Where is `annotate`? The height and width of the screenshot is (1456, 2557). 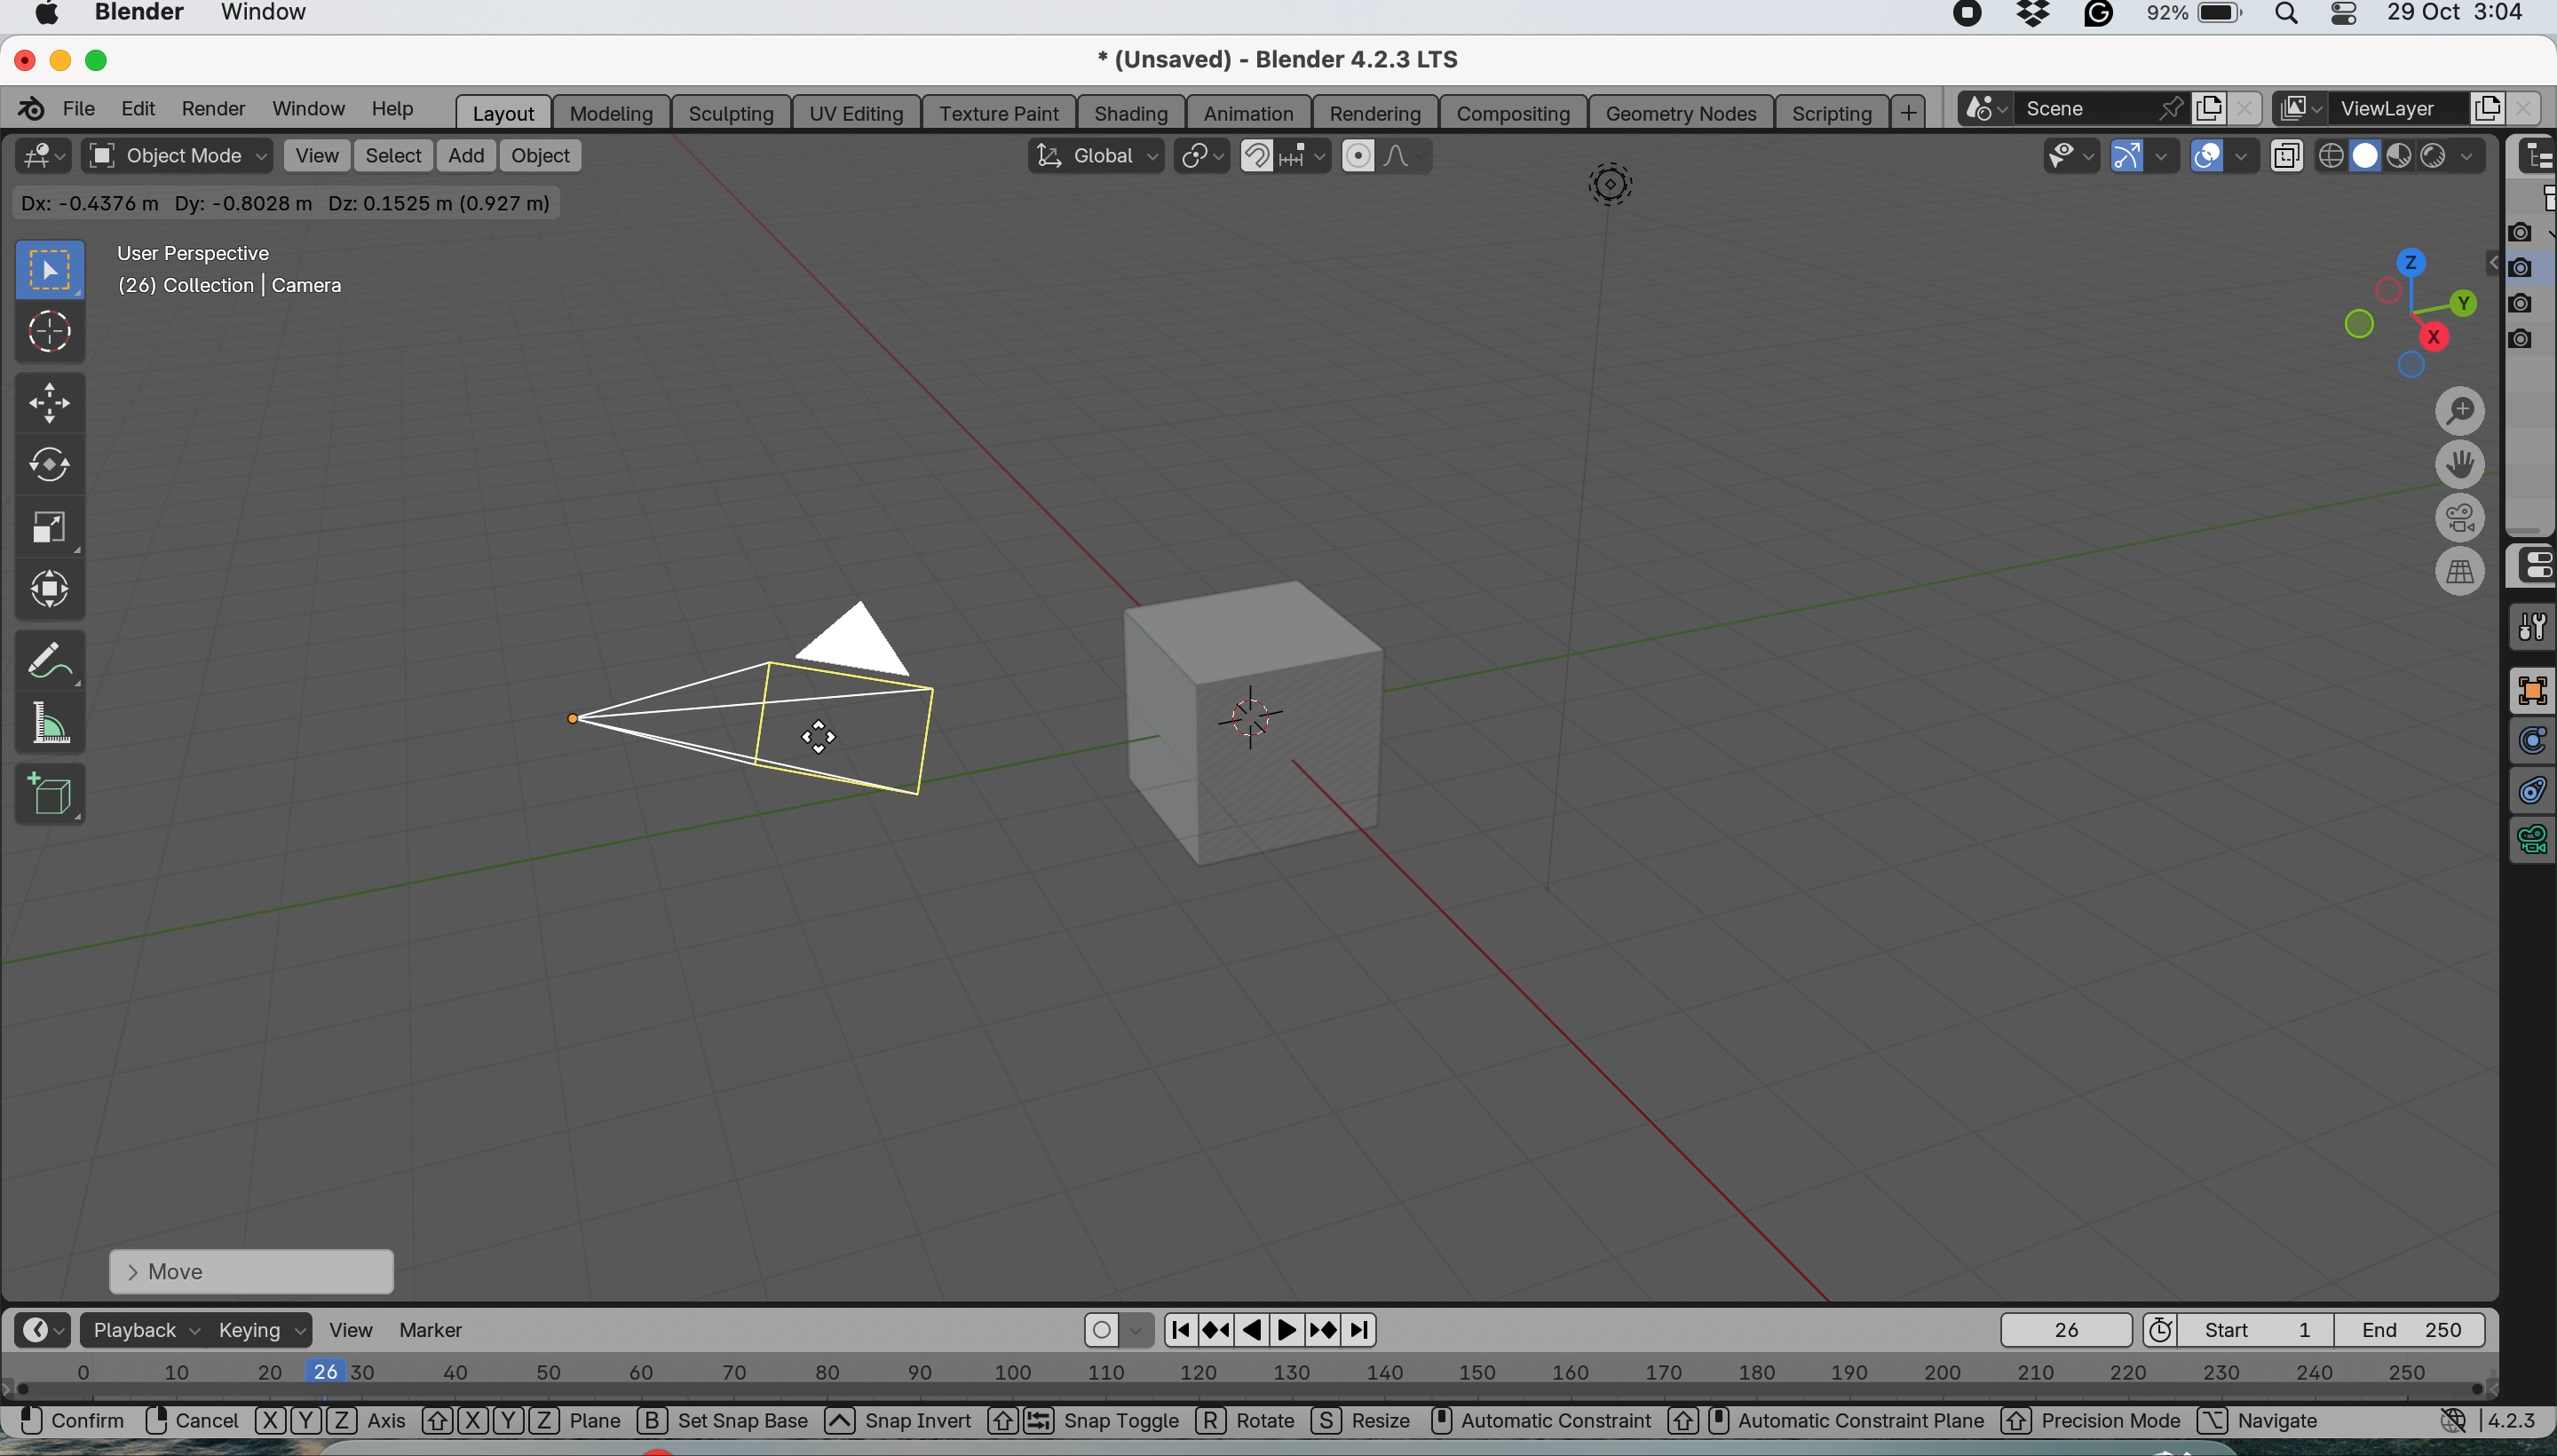
annotate is located at coordinates (49, 655).